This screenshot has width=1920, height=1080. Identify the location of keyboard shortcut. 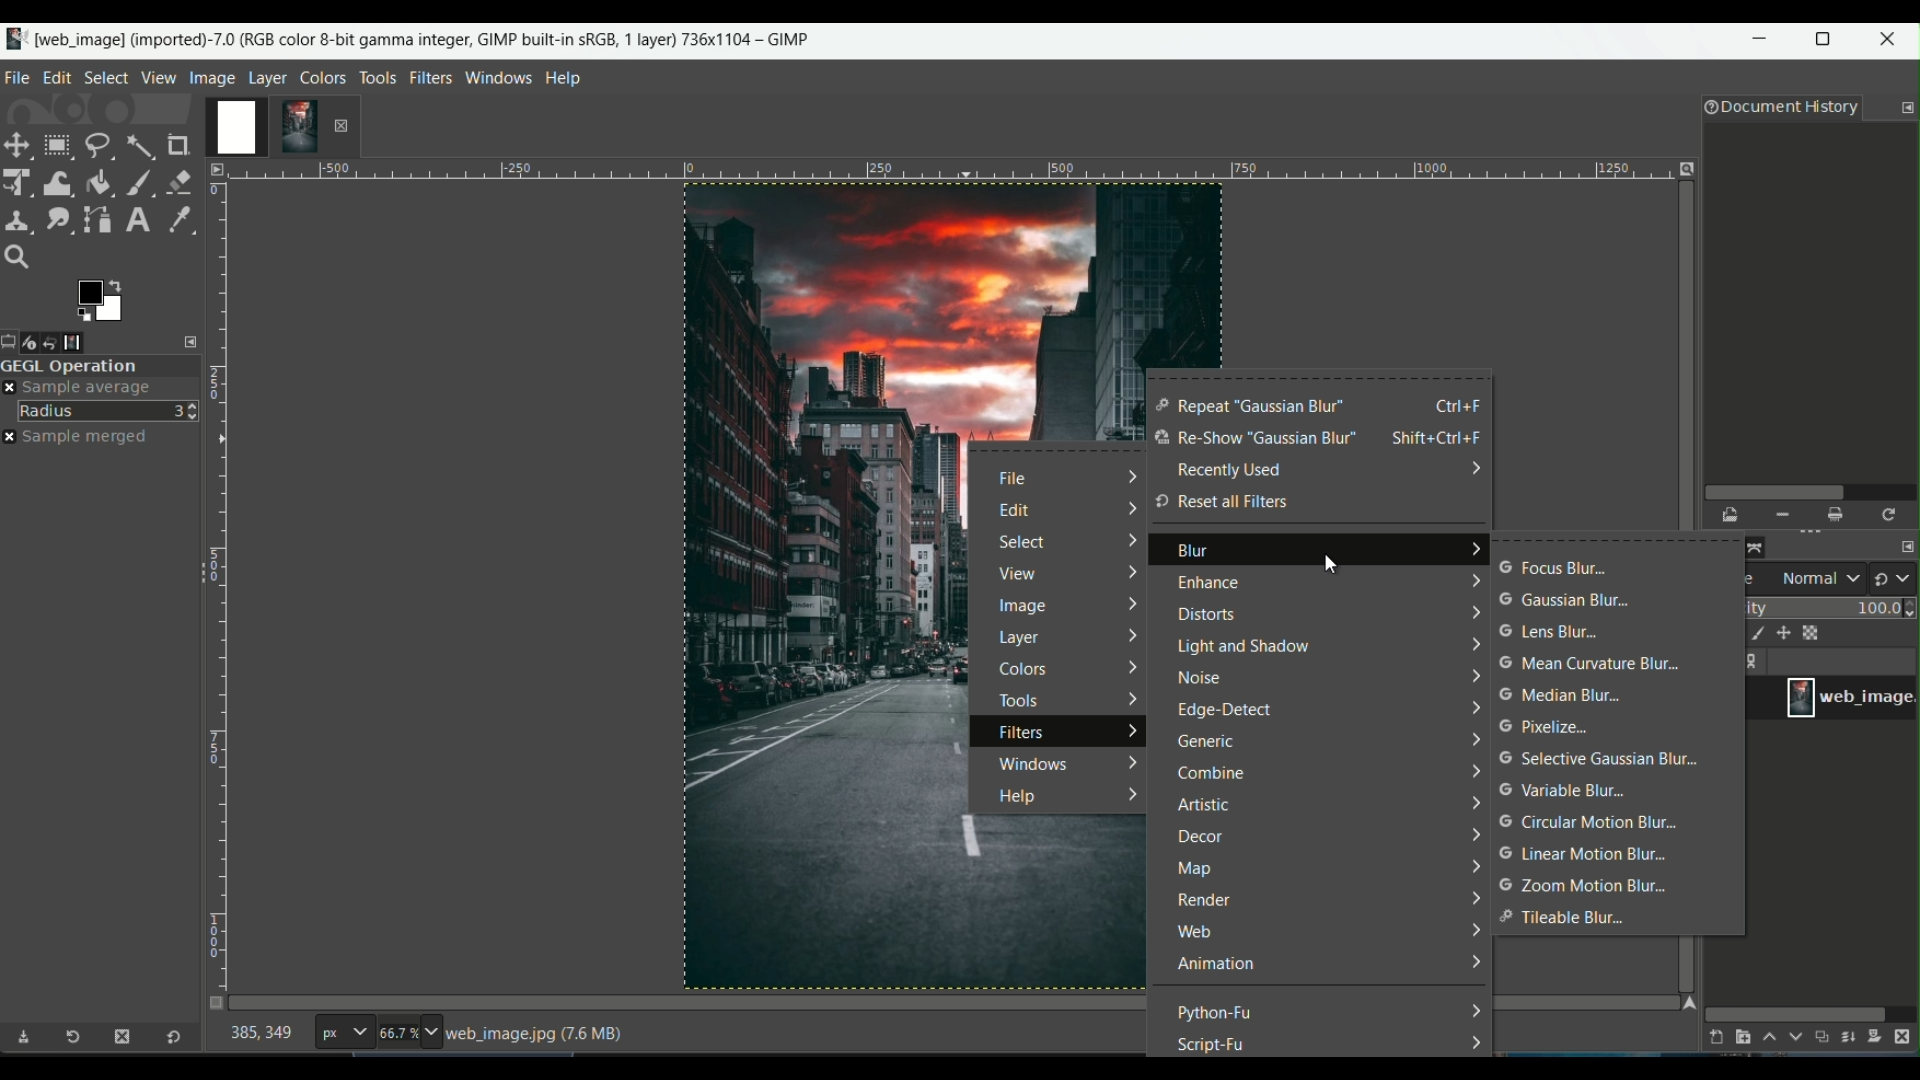
(1442, 439).